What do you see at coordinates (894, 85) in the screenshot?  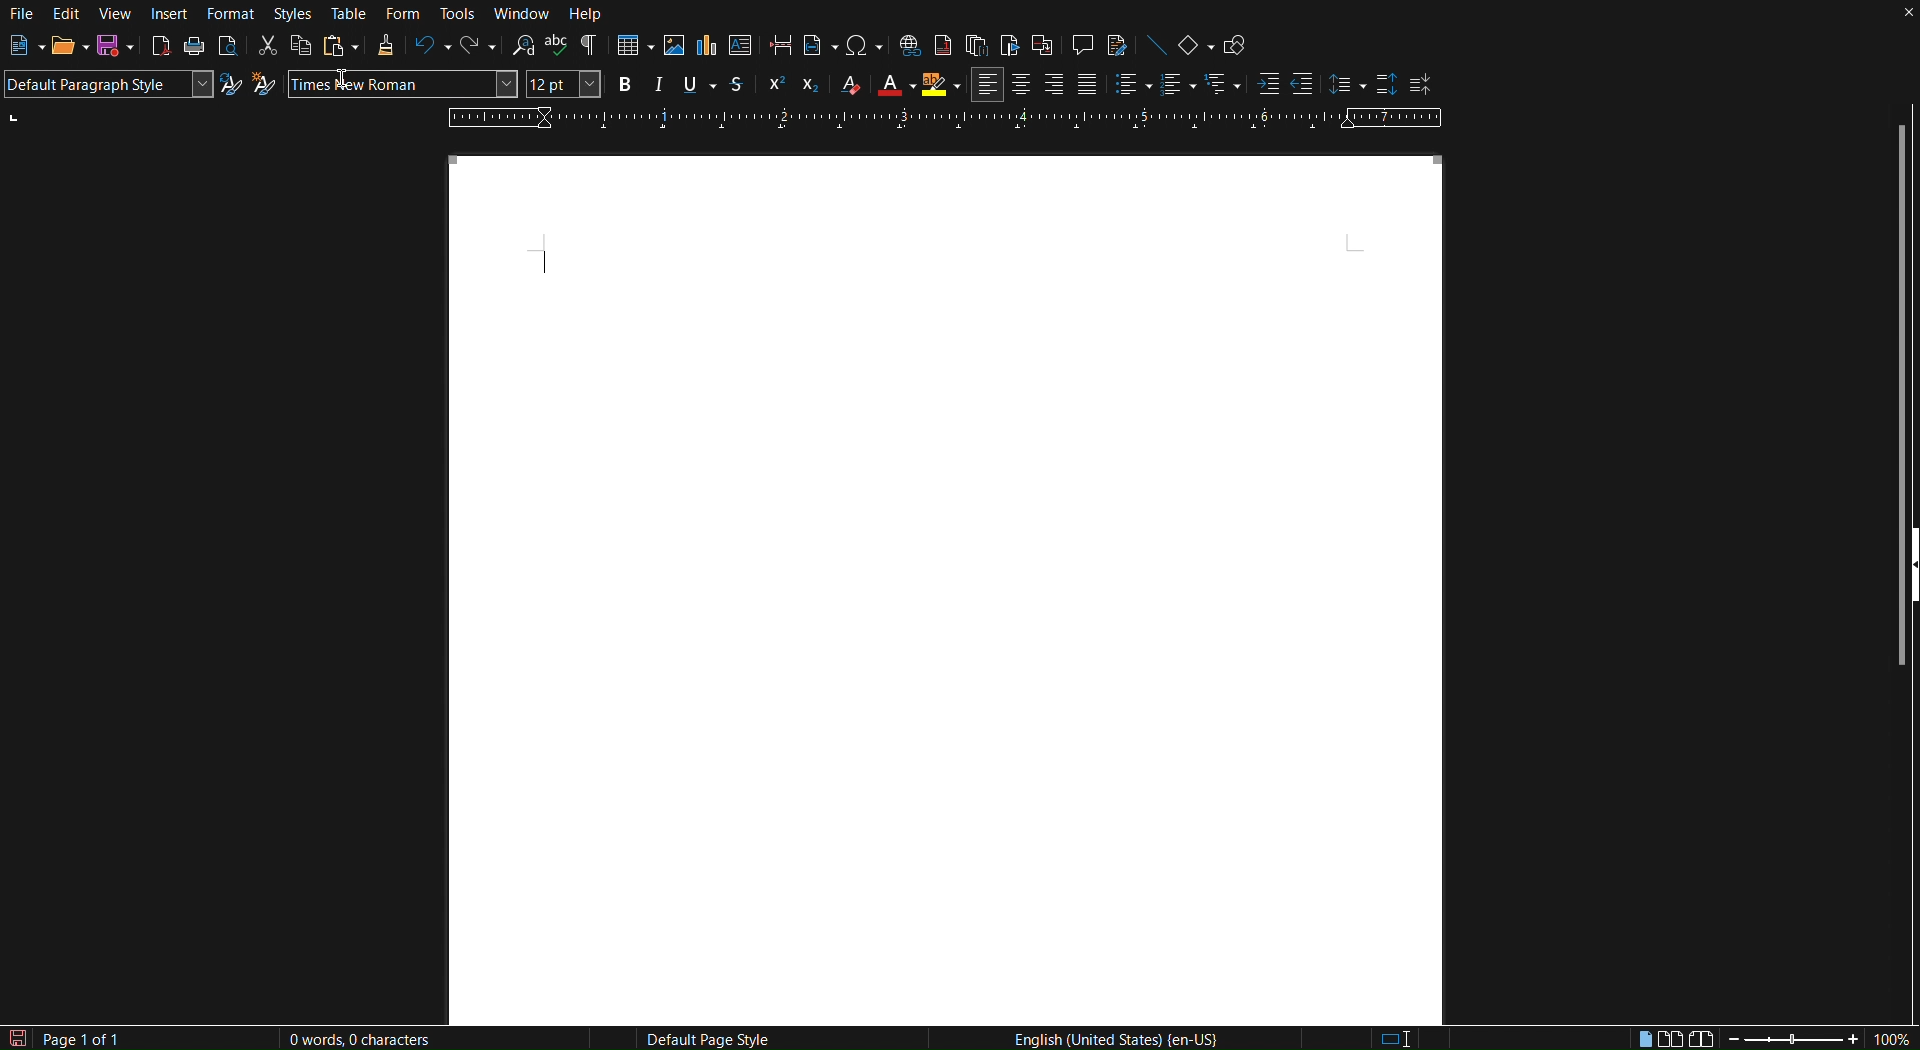 I see `Text Color` at bounding box center [894, 85].